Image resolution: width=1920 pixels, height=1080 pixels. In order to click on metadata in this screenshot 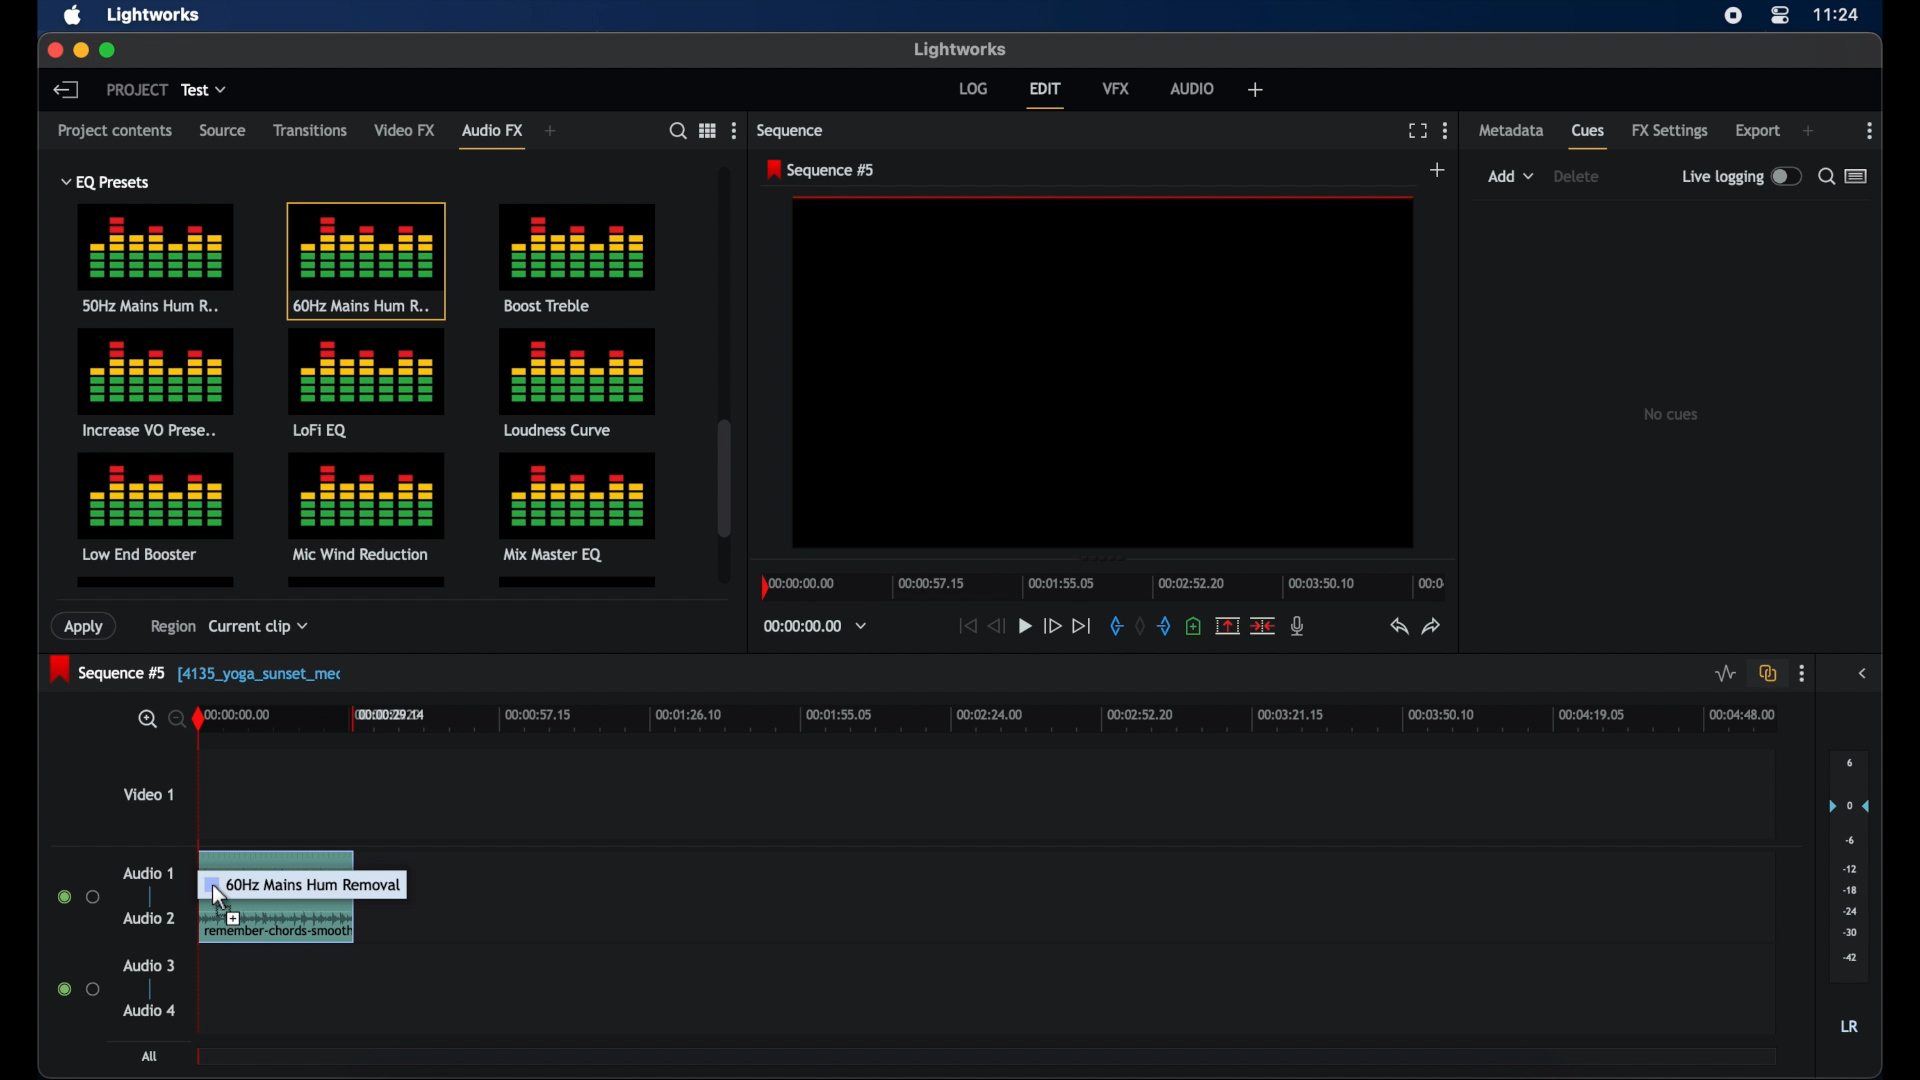, I will do `click(1512, 129)`.